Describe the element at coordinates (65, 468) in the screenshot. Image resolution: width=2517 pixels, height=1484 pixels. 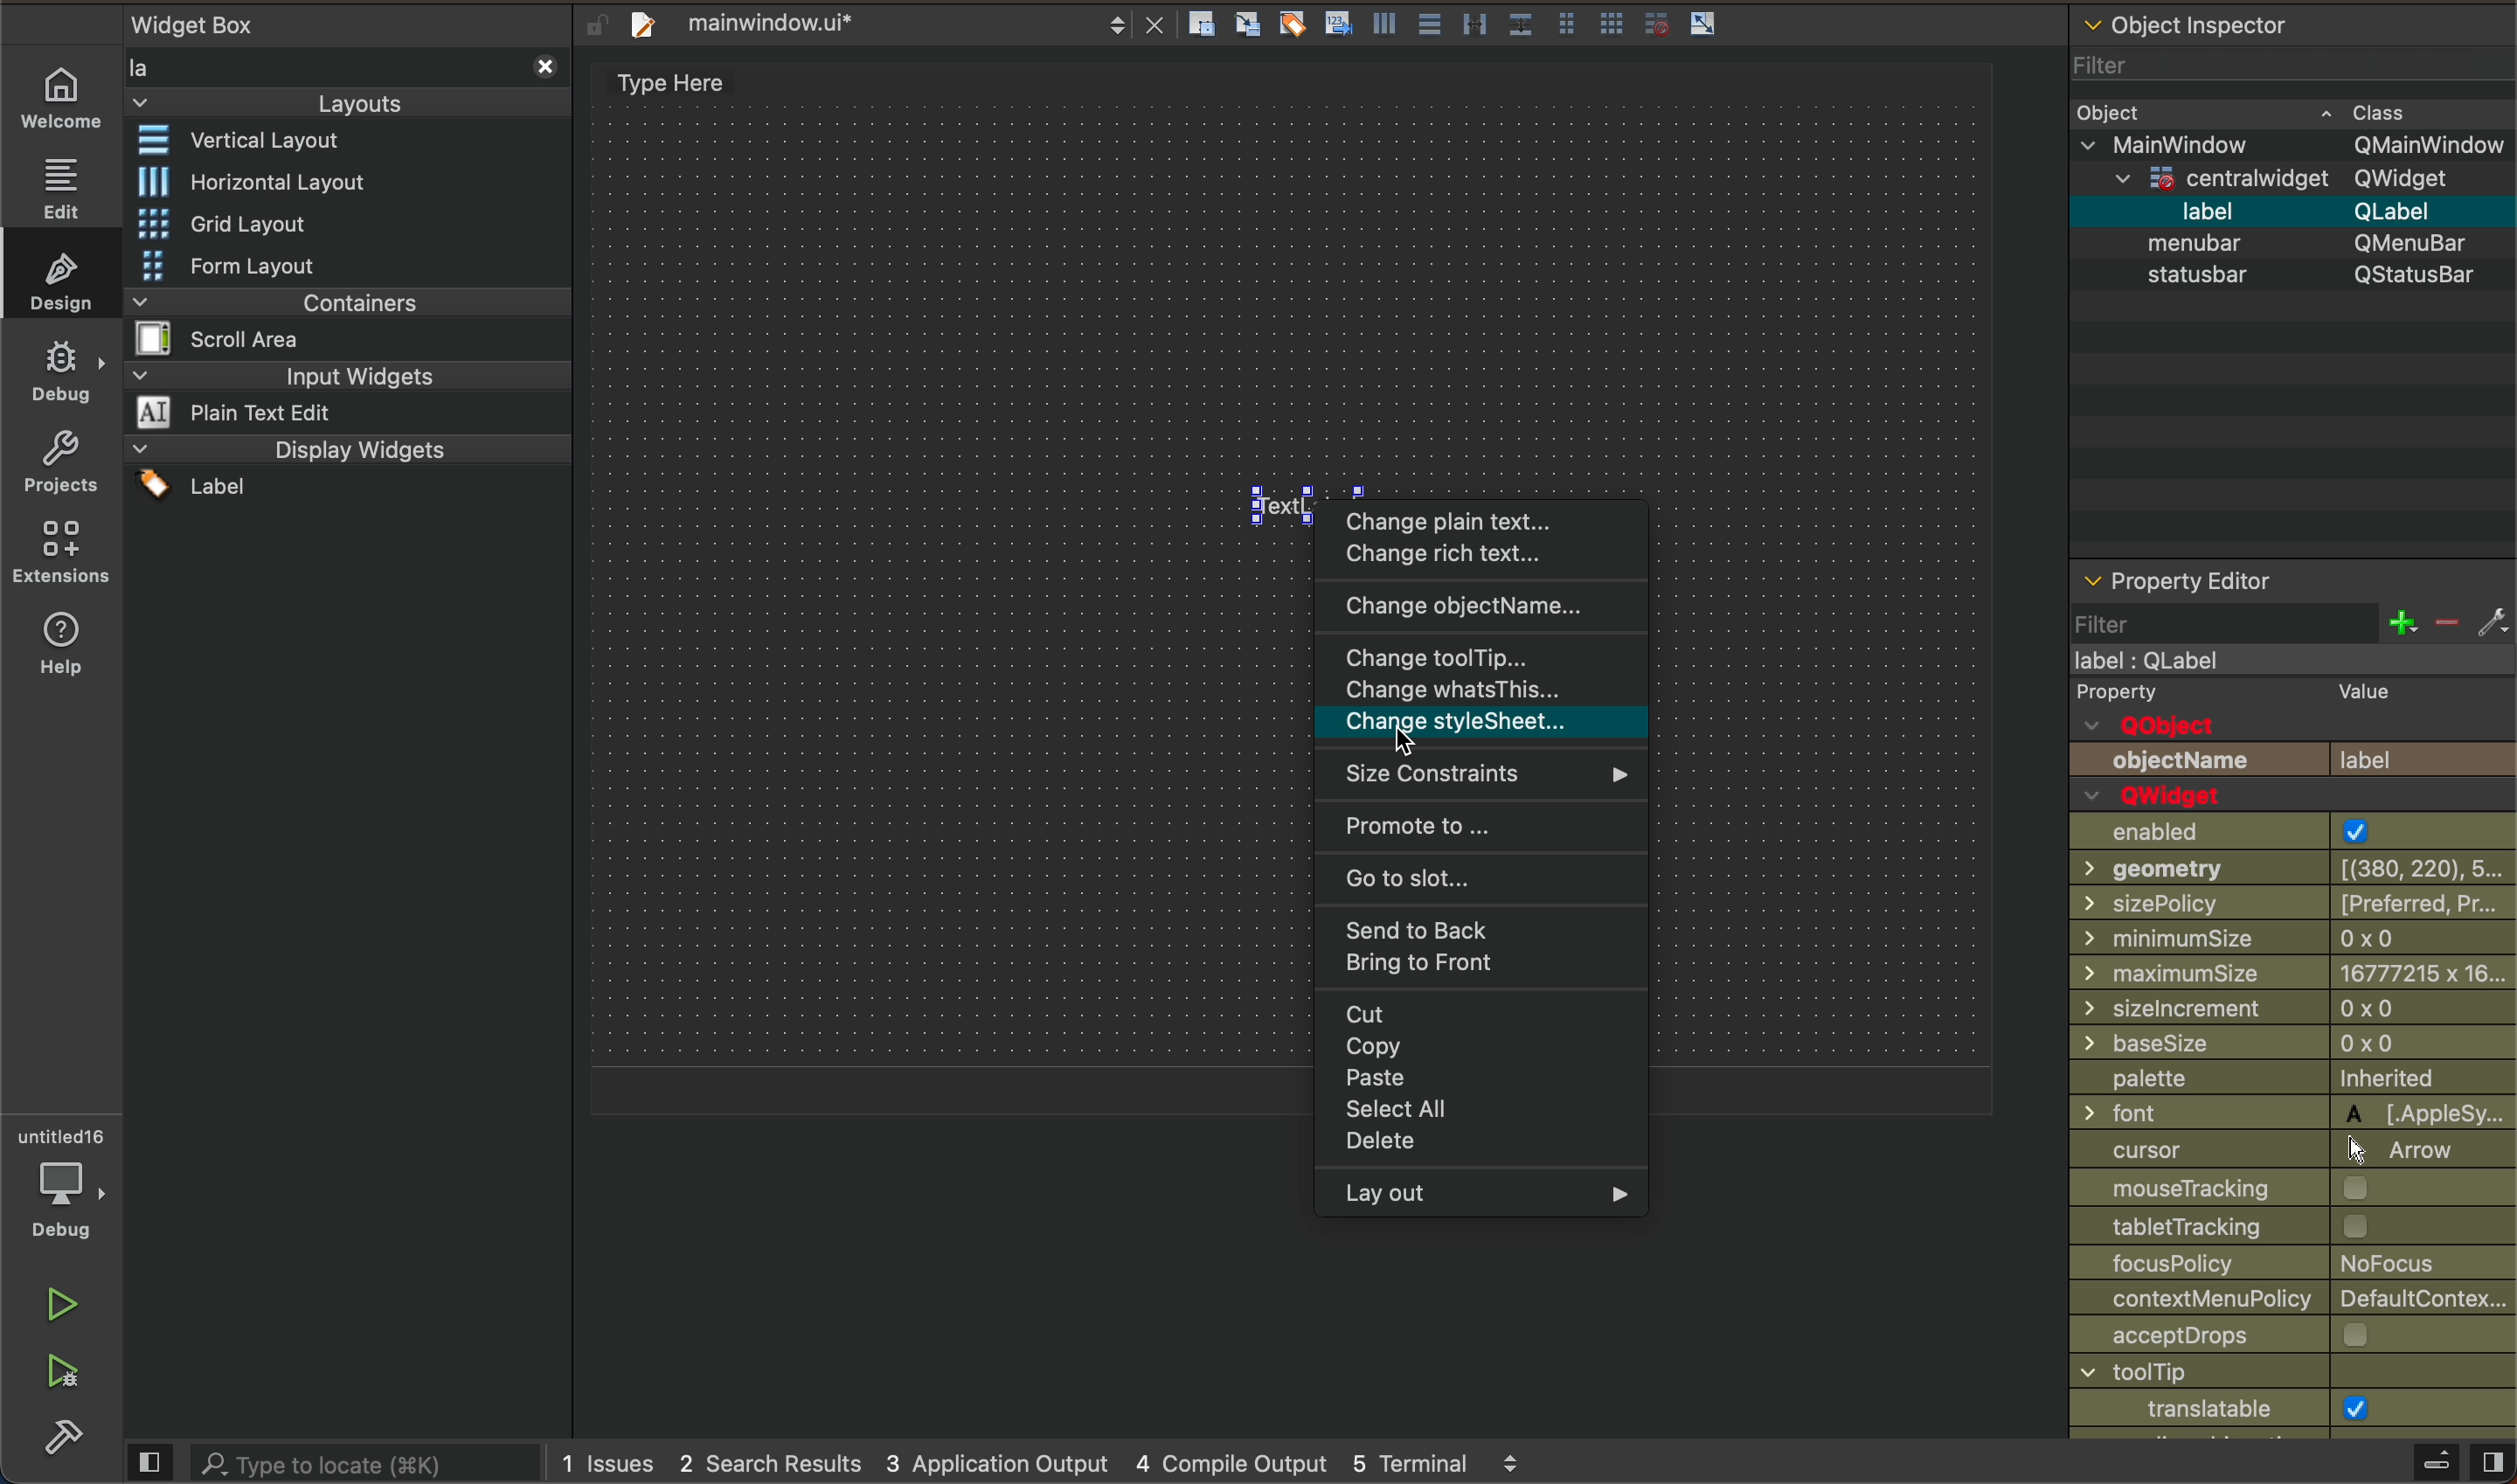
I see `projects` at that location.